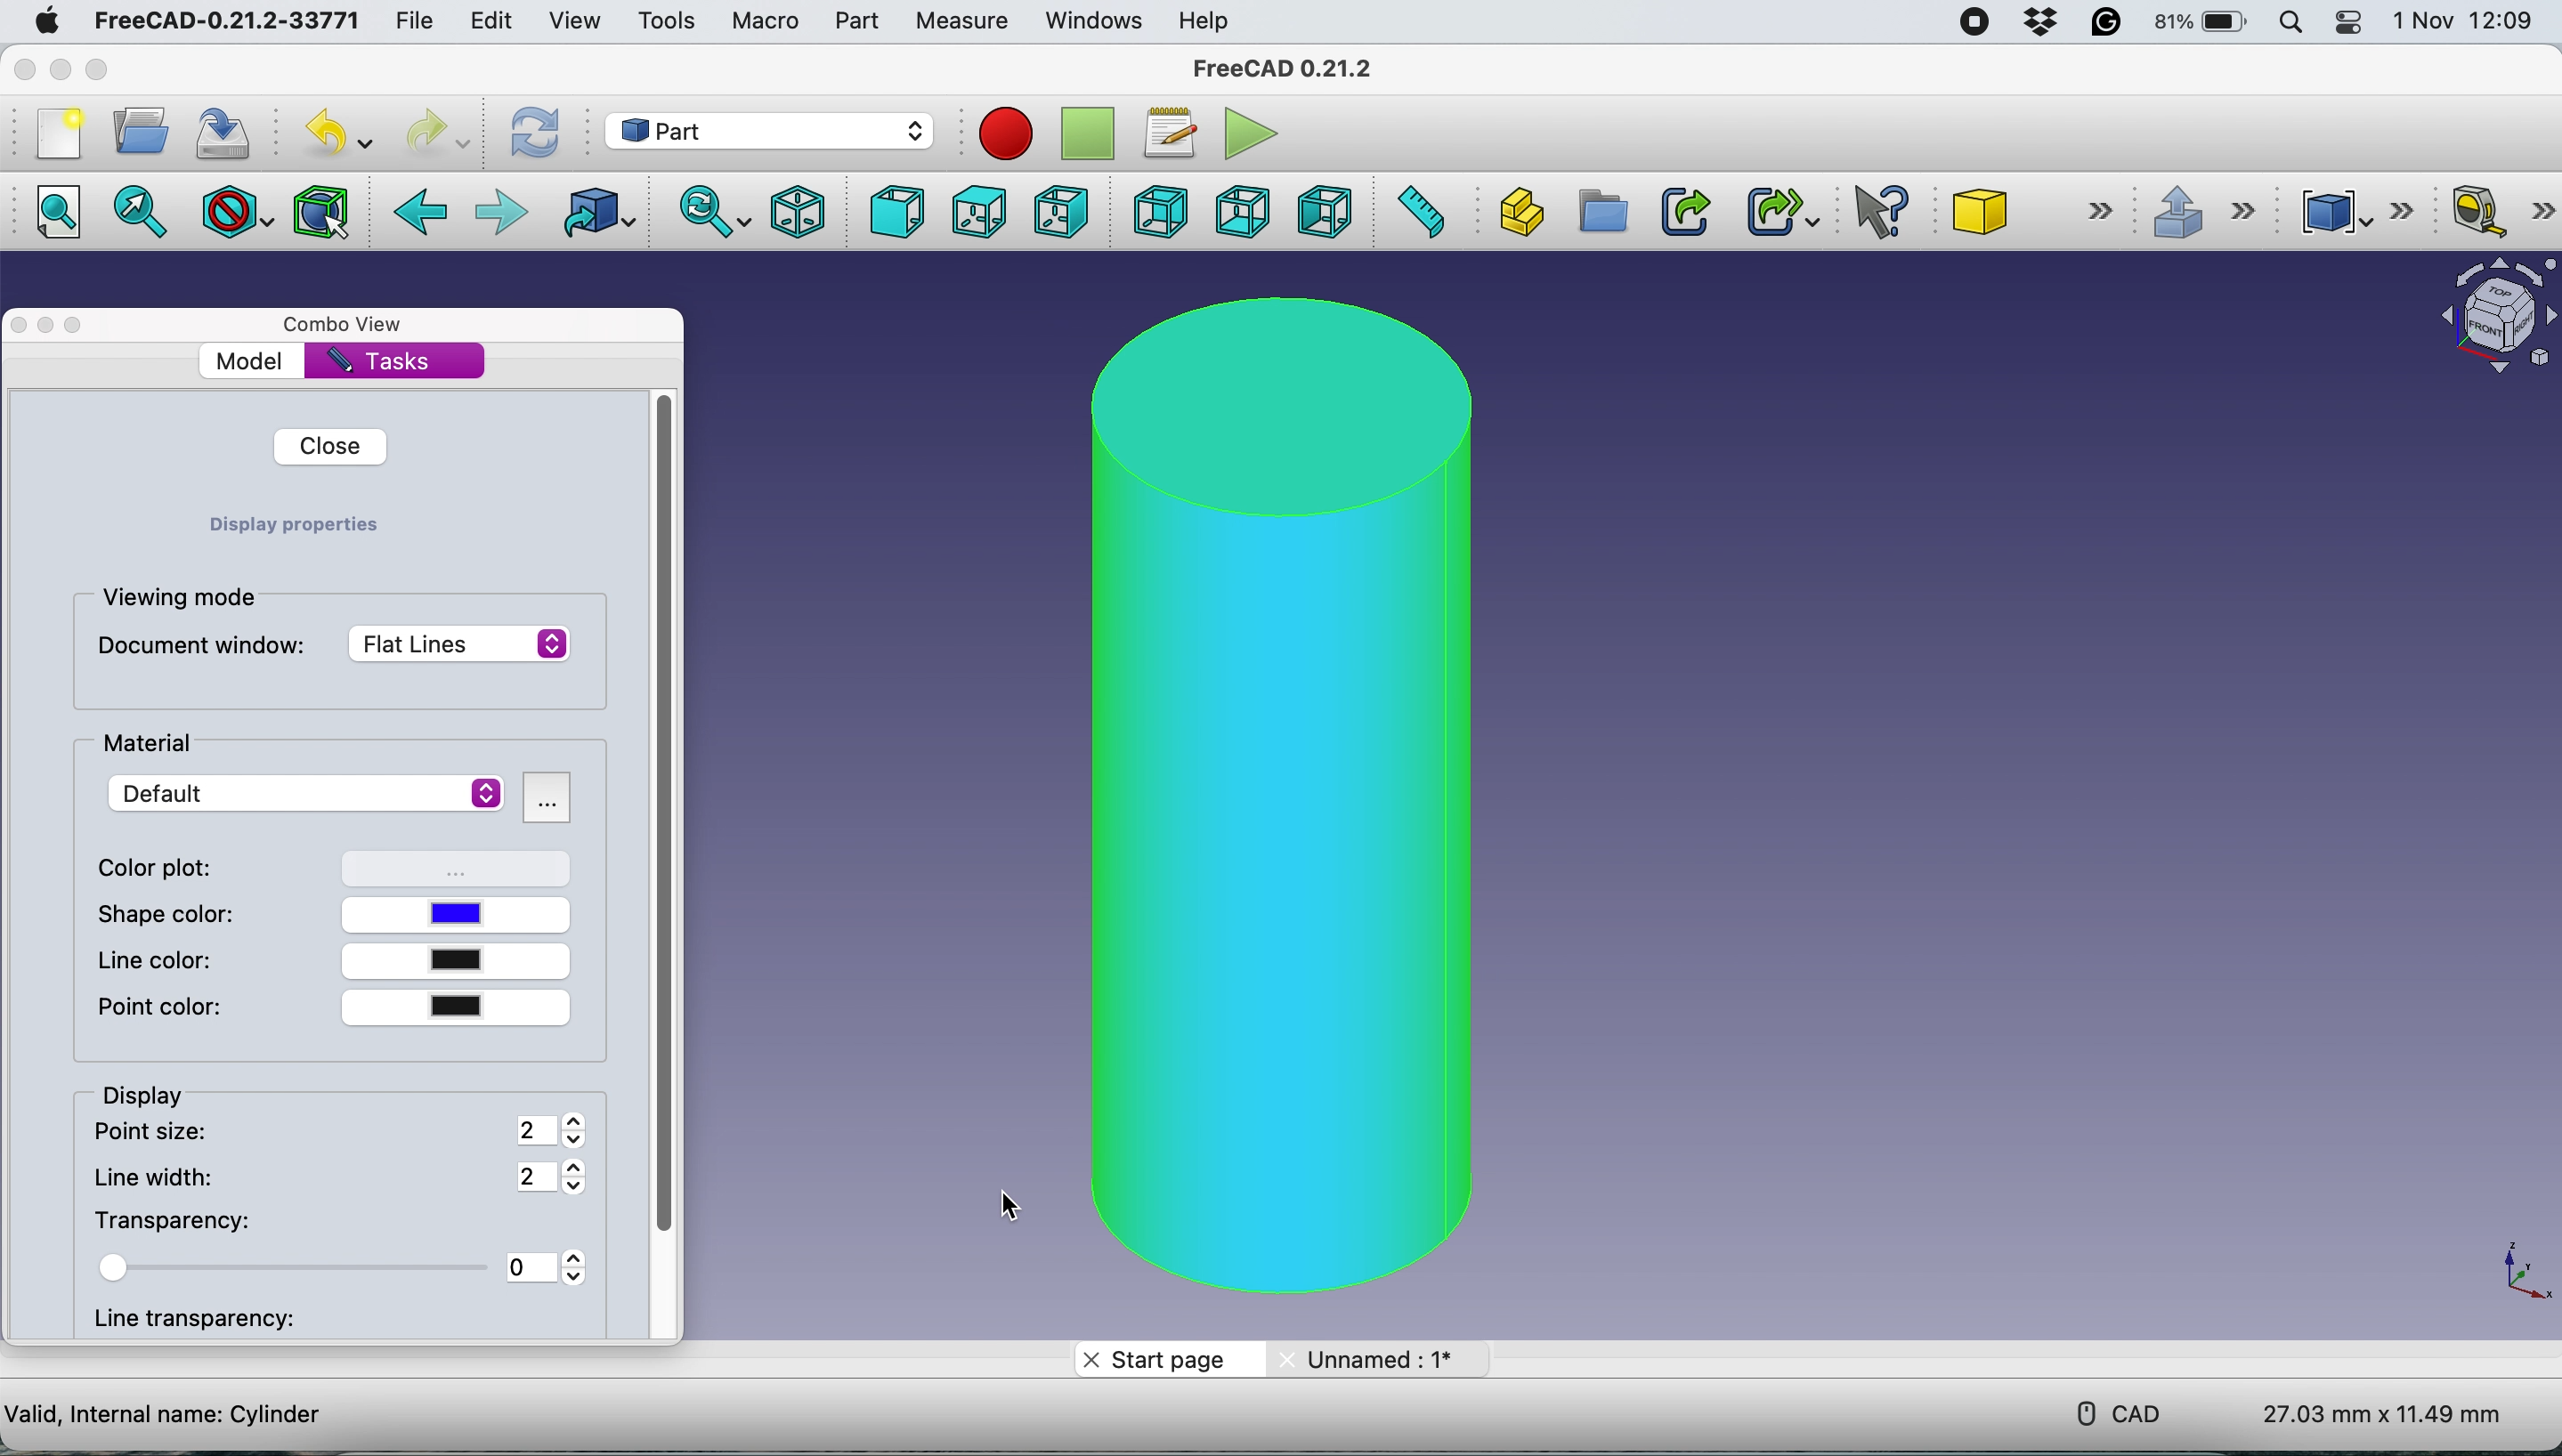 The image size is (2562, 1456). What do you see at coordinates (1270, 797) in the screenshot?
I see `cylinder` at bounding box center [1270, 797].